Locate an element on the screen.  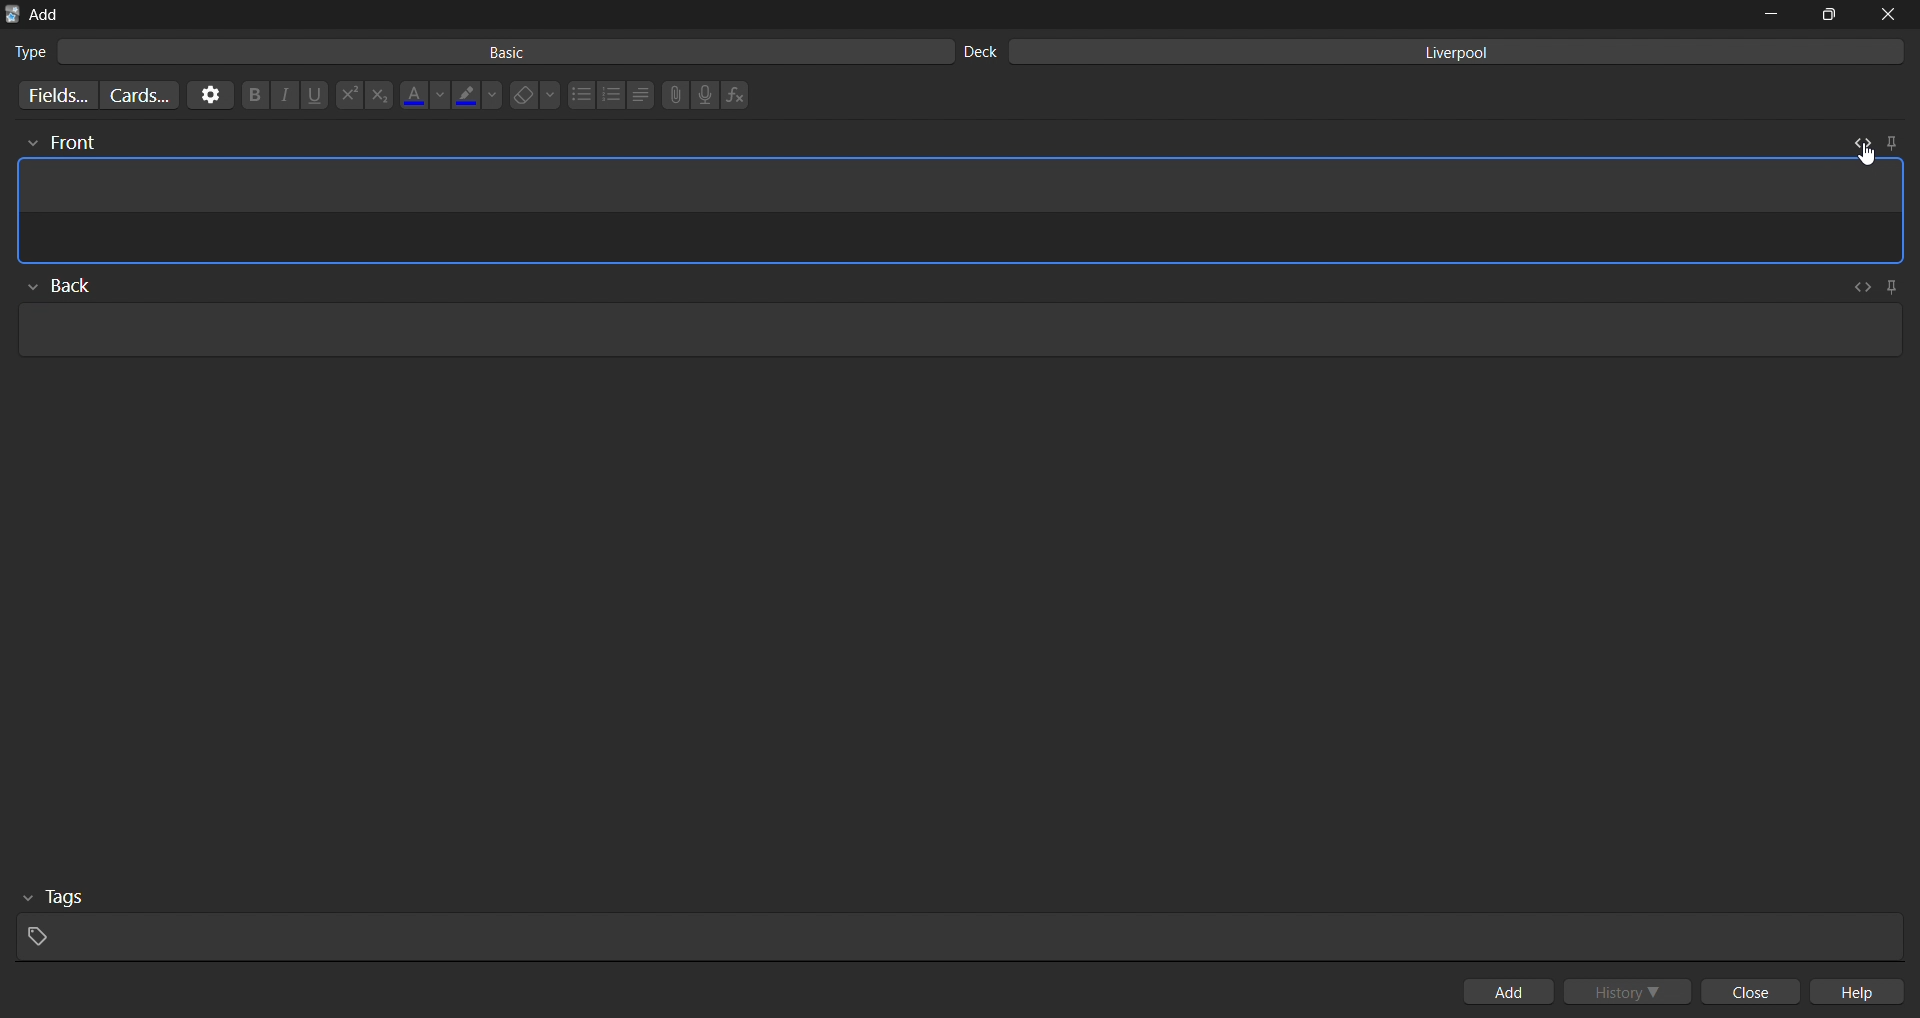
close is located at coordinates (1756, 993).